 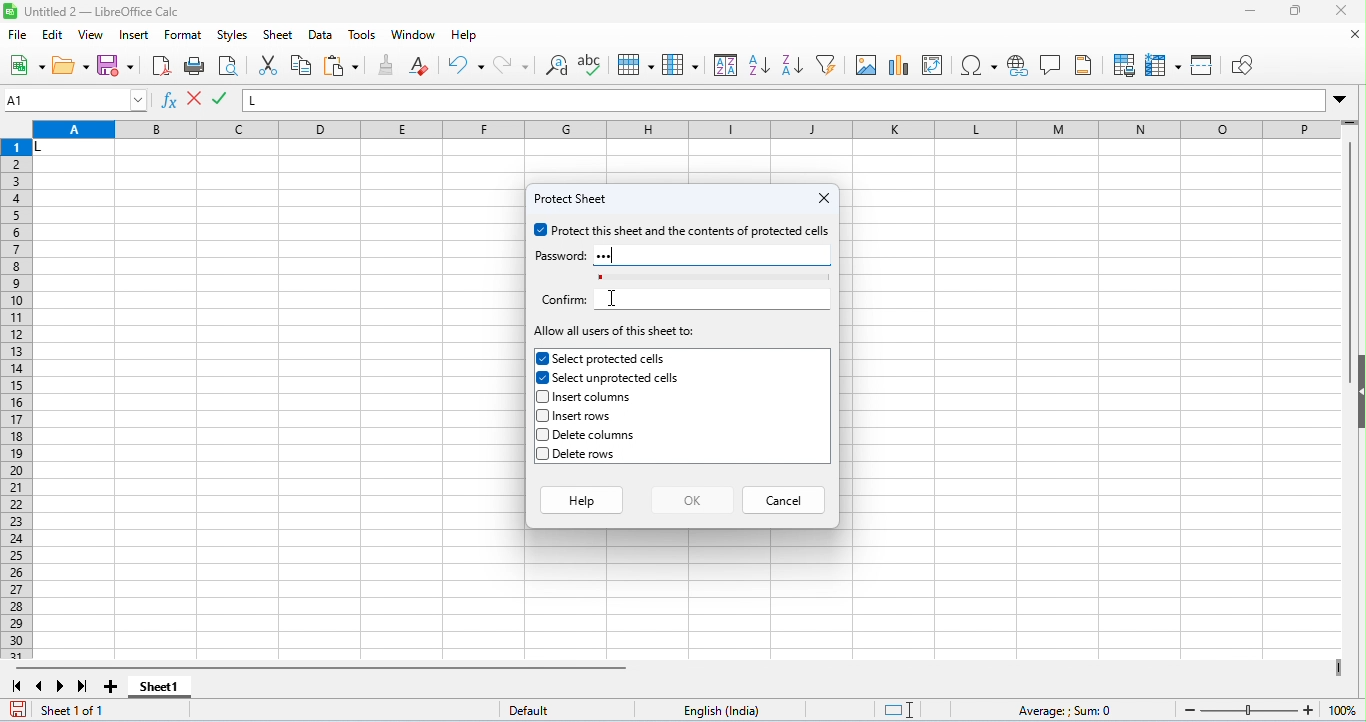 What do you see at coordinates (18, 400) in the screenshot?
I see `row numbers` at bounding box center [18, 400].